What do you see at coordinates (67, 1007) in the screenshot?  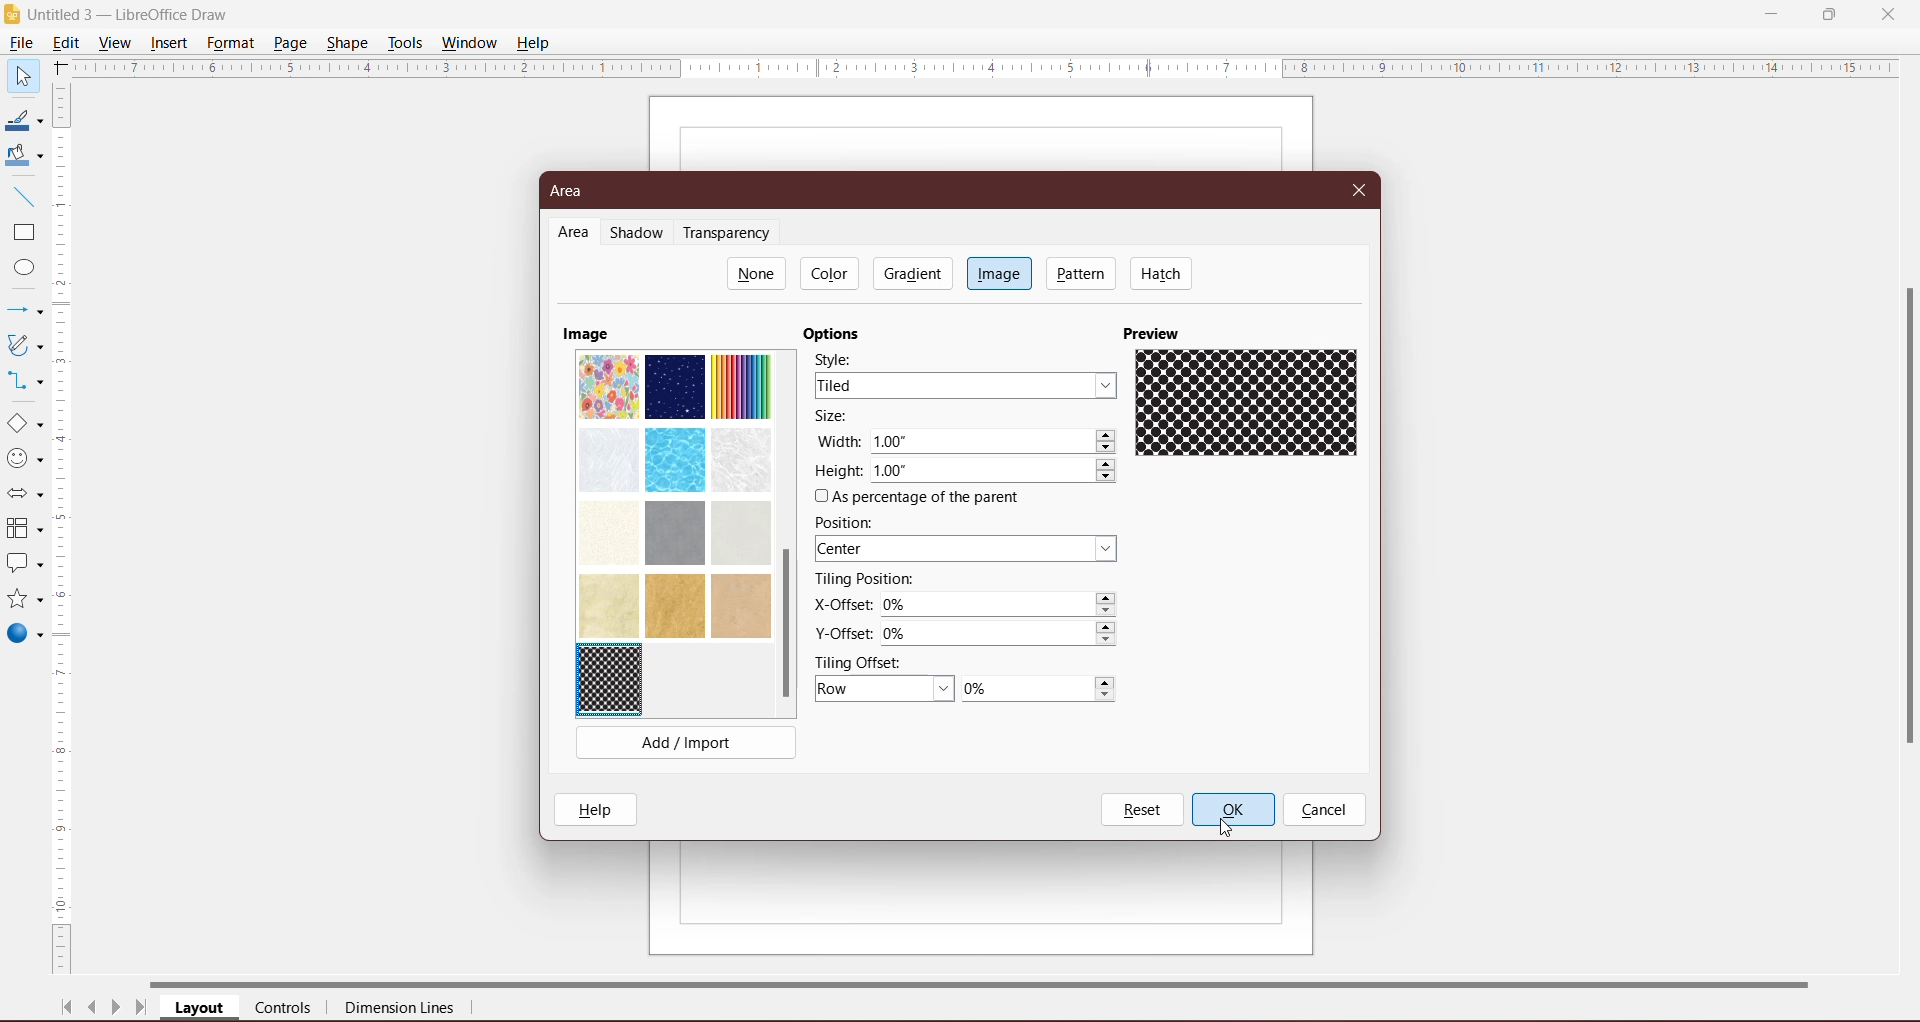 I see `Scroll to first page` at bounding box center [67, 1007].